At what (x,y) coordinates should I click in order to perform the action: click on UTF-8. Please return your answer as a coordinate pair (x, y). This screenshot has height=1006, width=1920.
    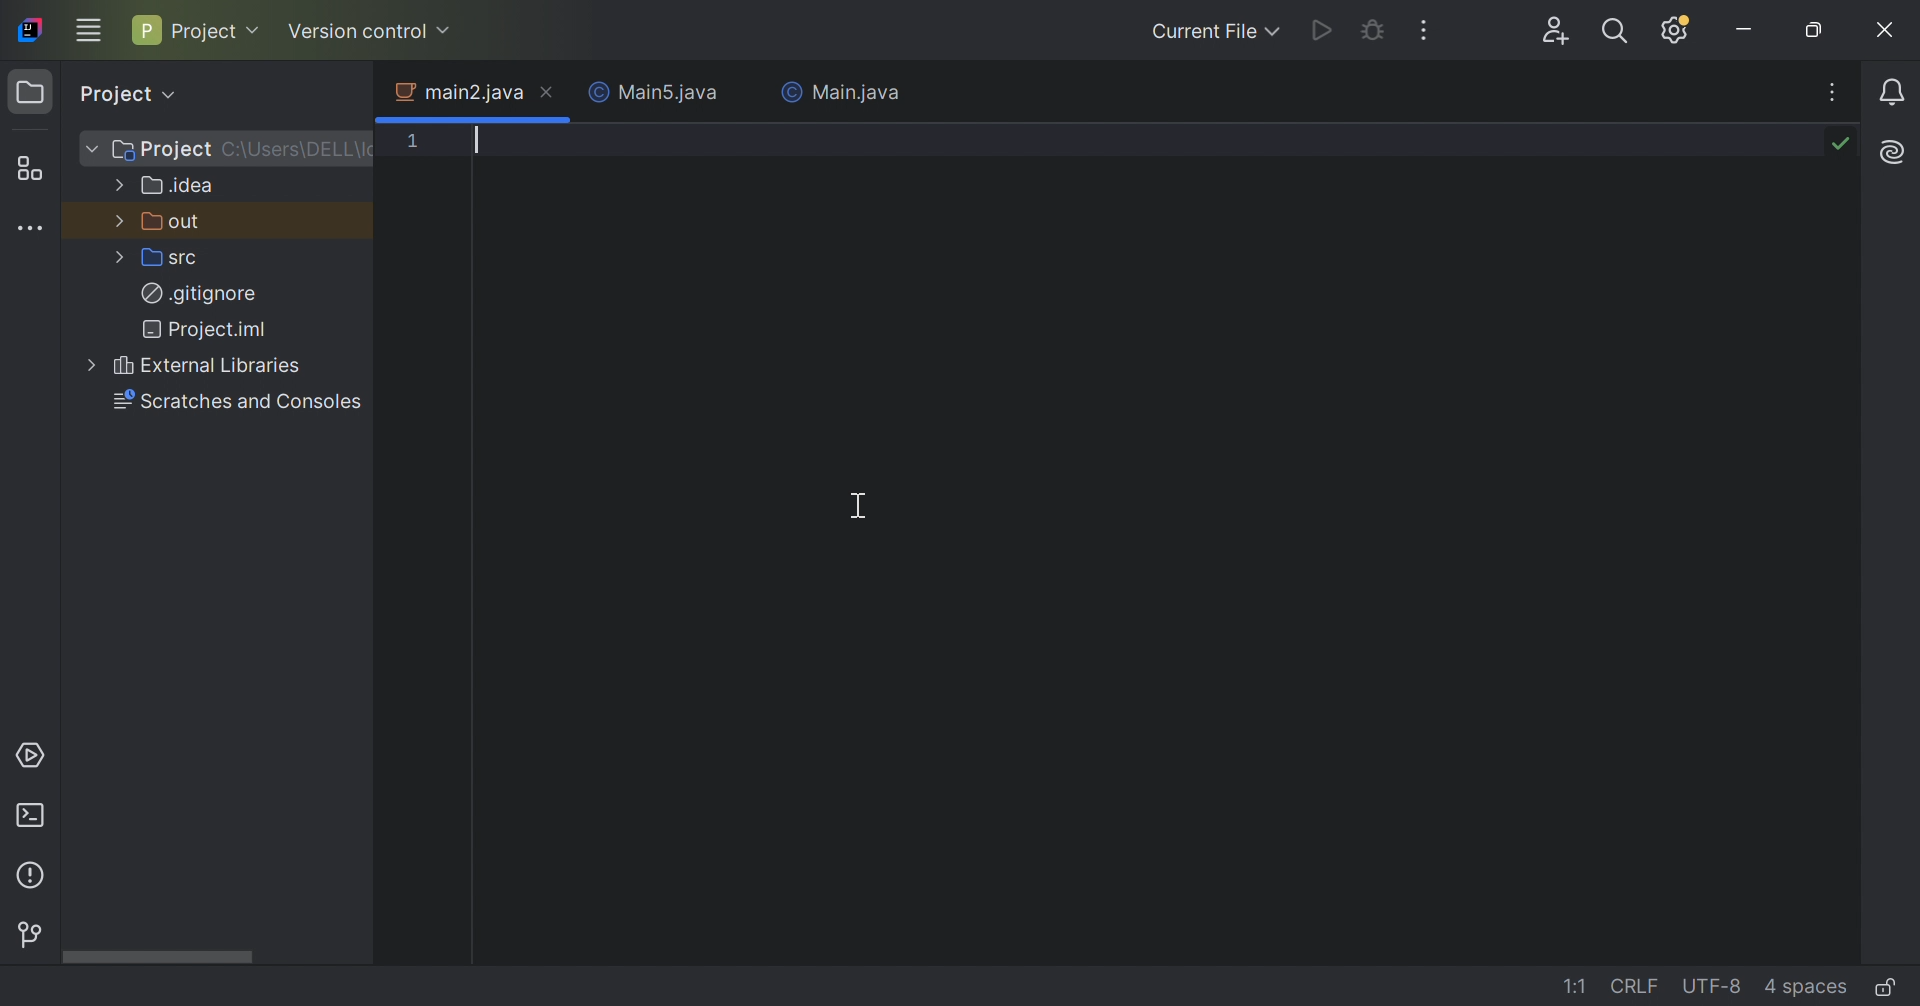
    Looking at the image, I should click on (1717, 987).